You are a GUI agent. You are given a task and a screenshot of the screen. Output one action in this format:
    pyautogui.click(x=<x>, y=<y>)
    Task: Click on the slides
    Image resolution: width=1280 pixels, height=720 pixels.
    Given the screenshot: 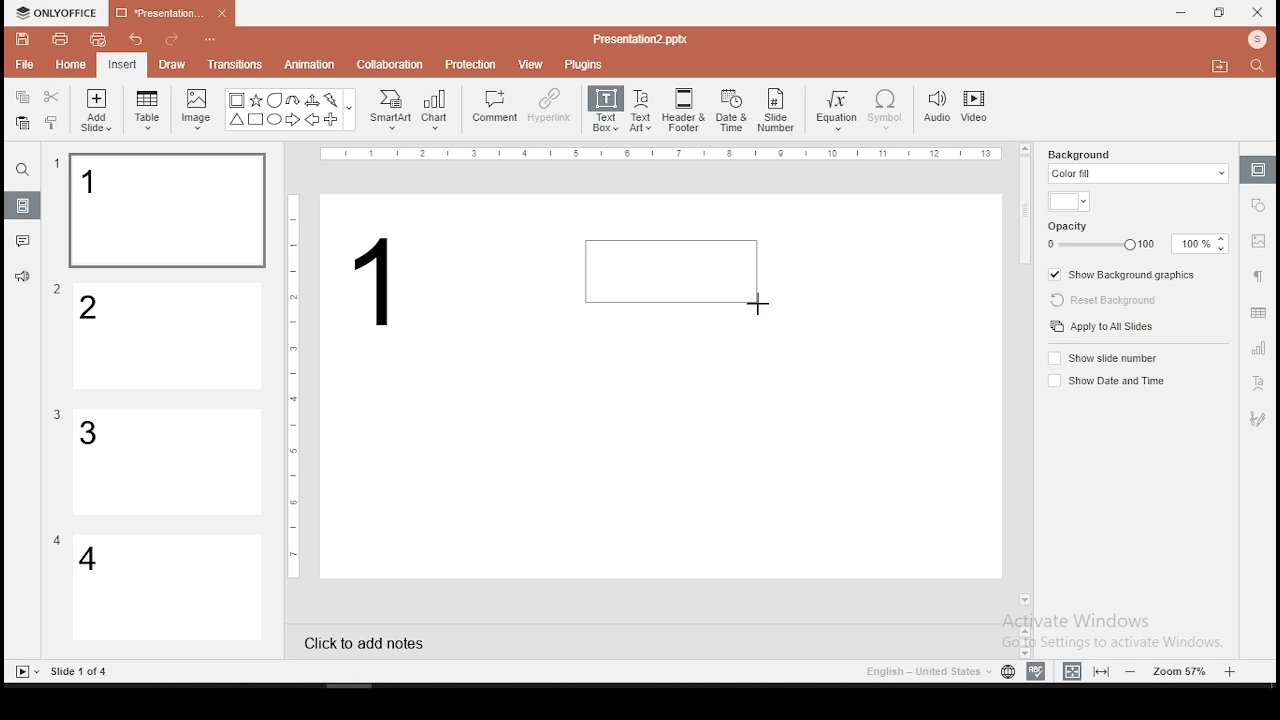 What is the action you would take?
    pyautogui.click(x=24, y=206)
    